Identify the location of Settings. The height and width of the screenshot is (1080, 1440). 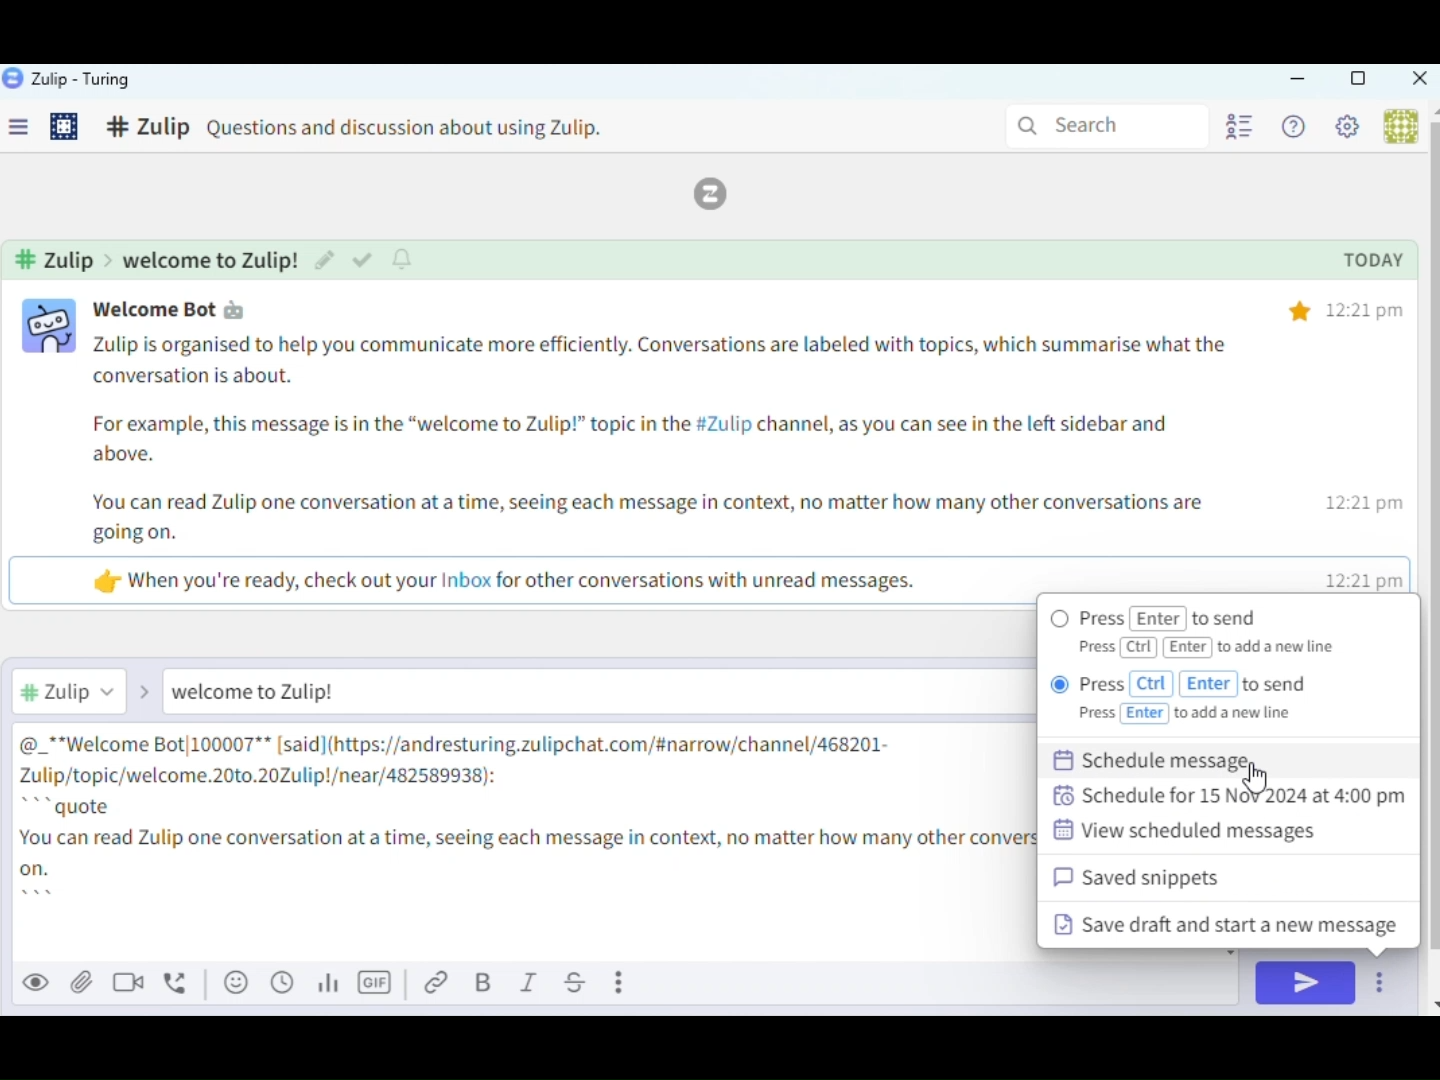
(66, 129).